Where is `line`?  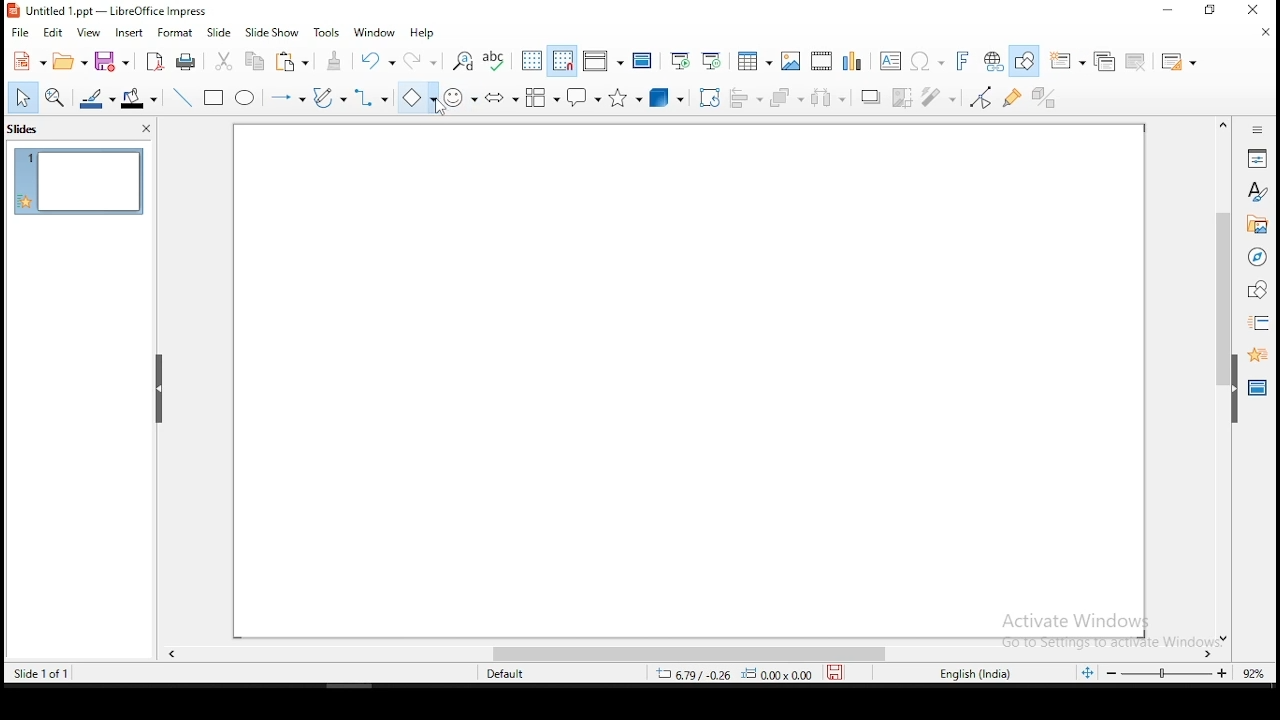
line is located at coordinates (185, 96).